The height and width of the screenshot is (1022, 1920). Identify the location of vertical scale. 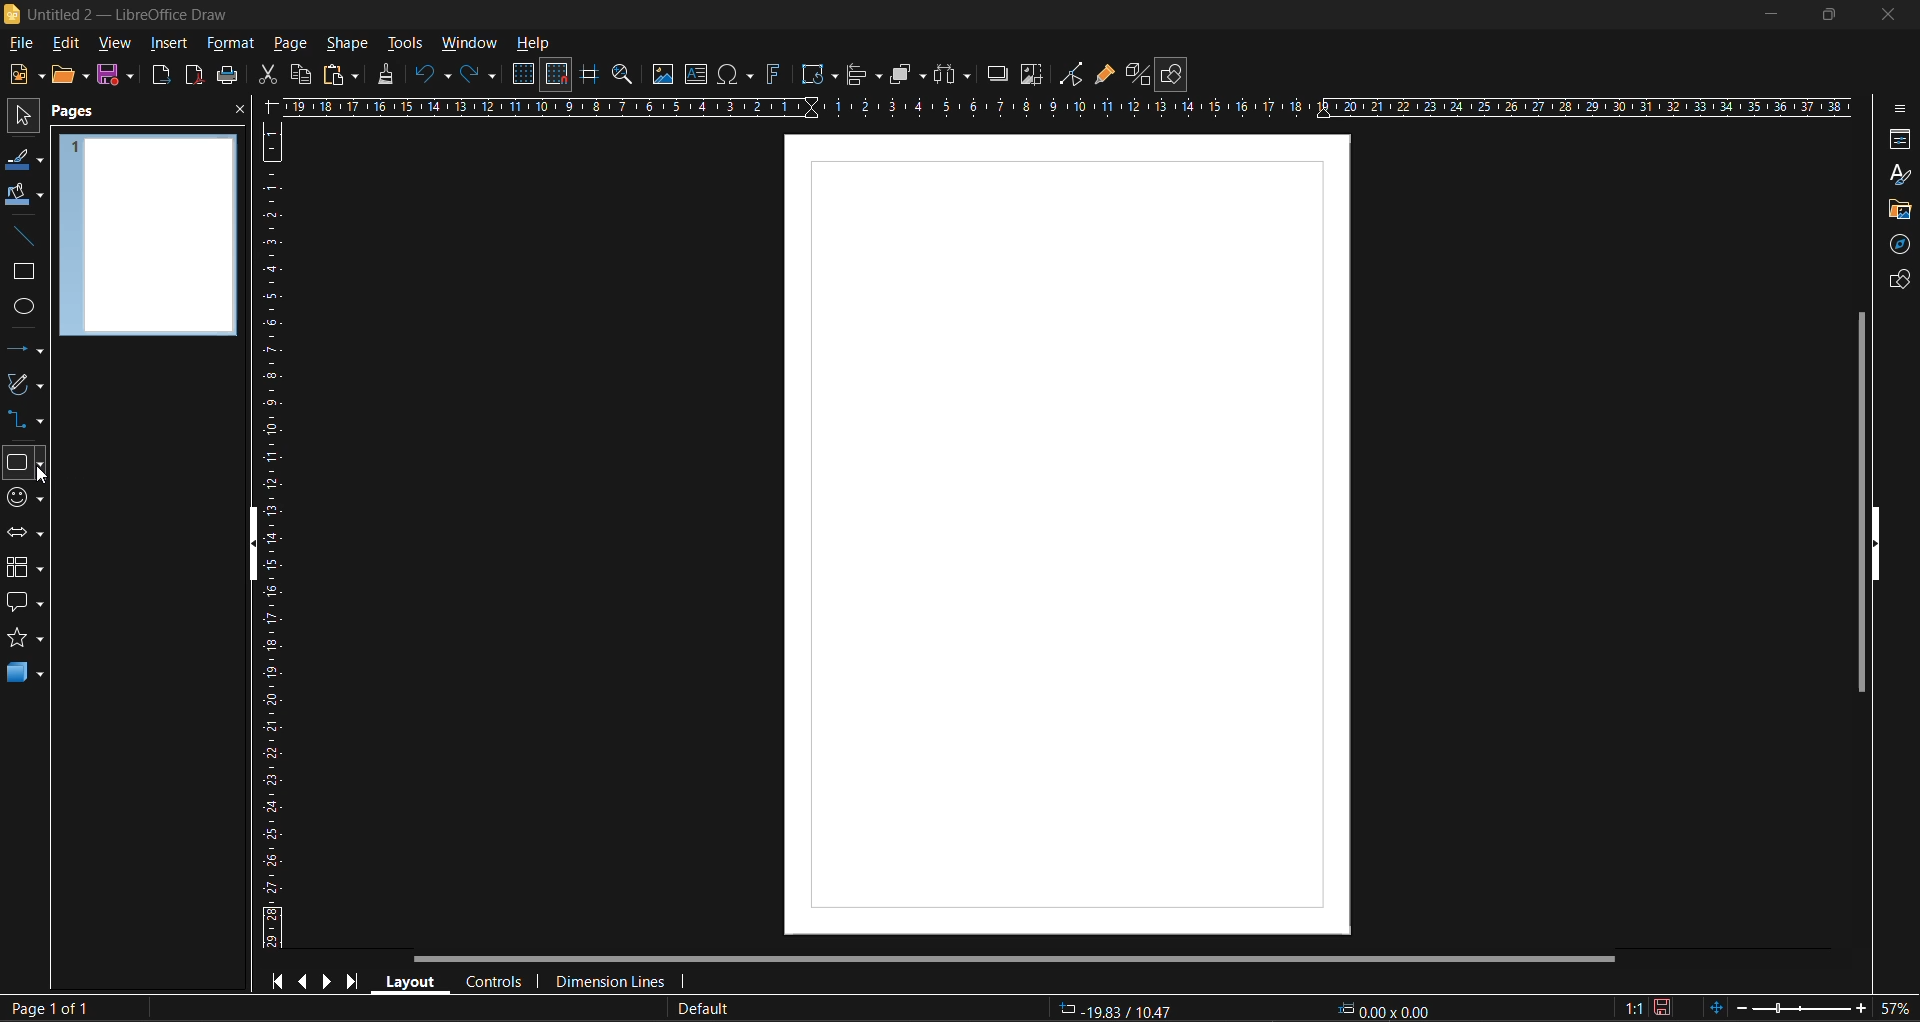
(270, 534).